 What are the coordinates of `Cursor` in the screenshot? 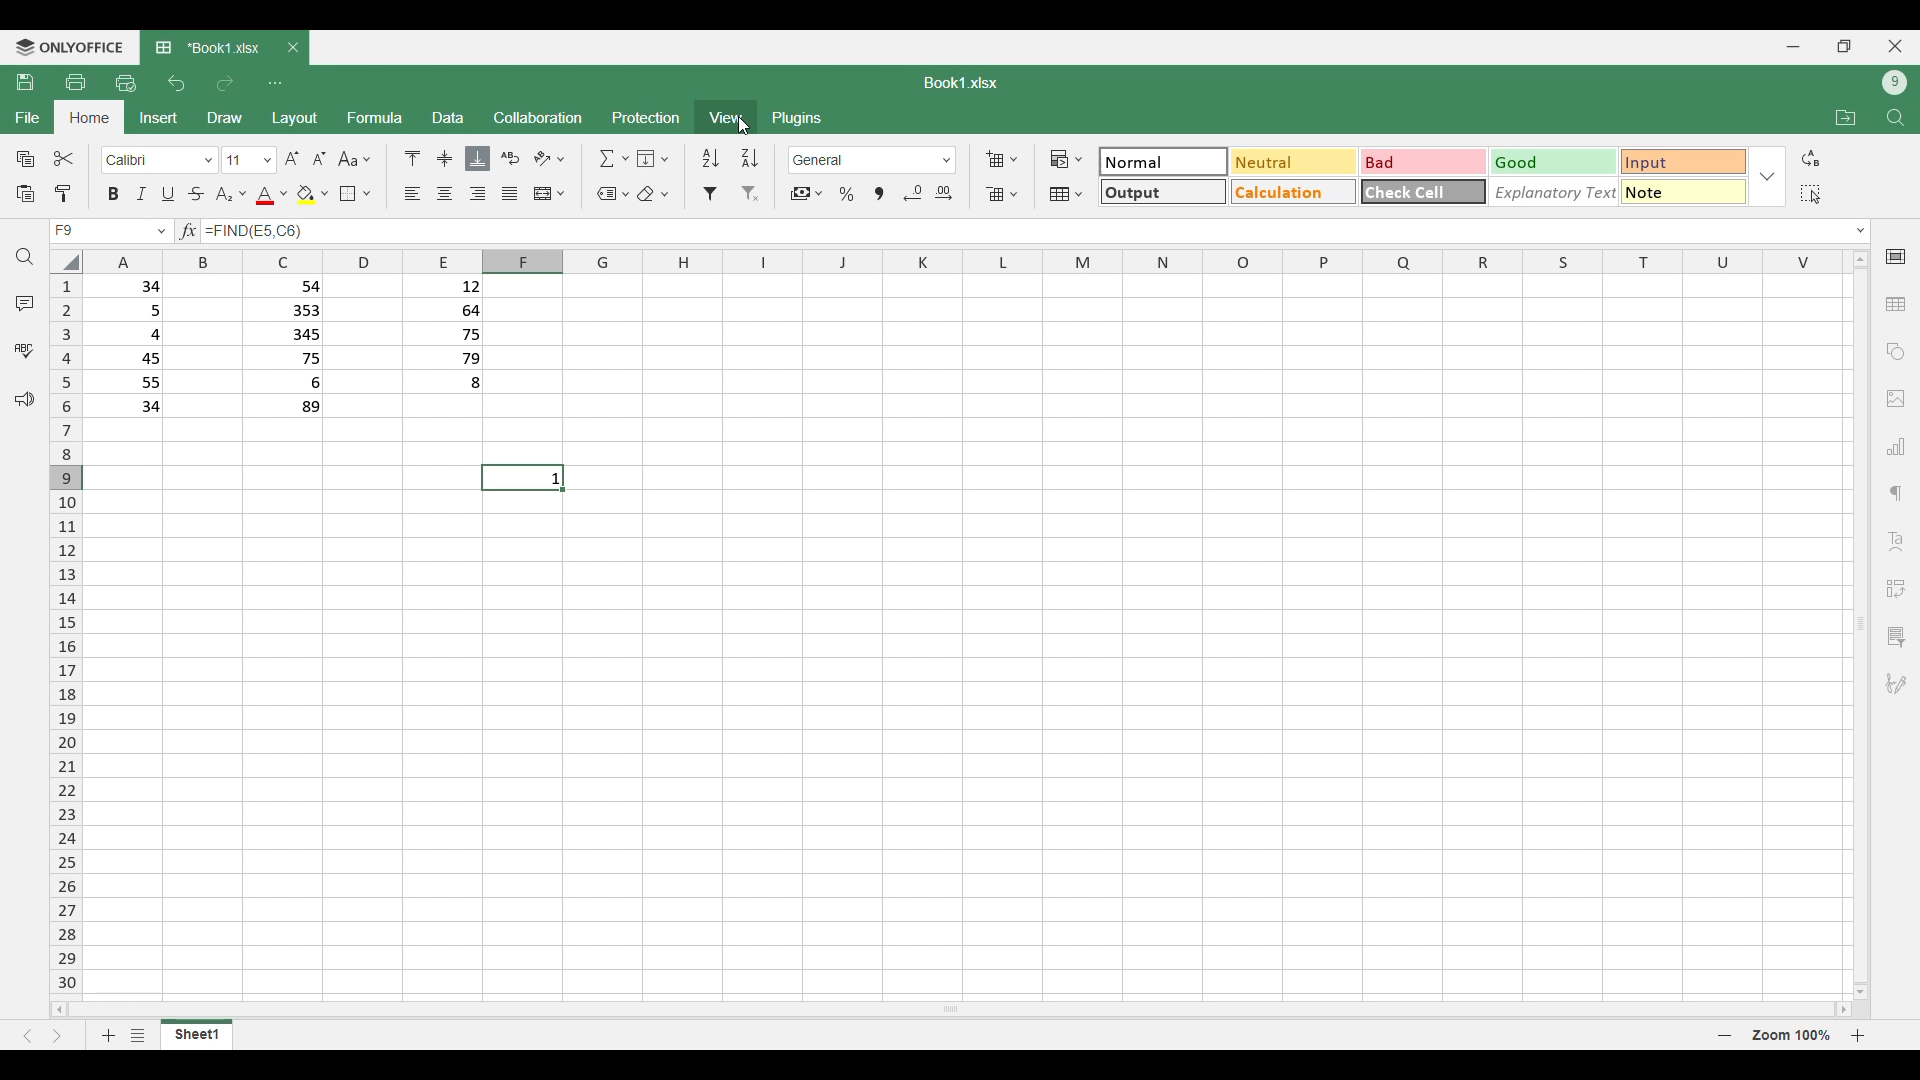 It's located at (741, 127).